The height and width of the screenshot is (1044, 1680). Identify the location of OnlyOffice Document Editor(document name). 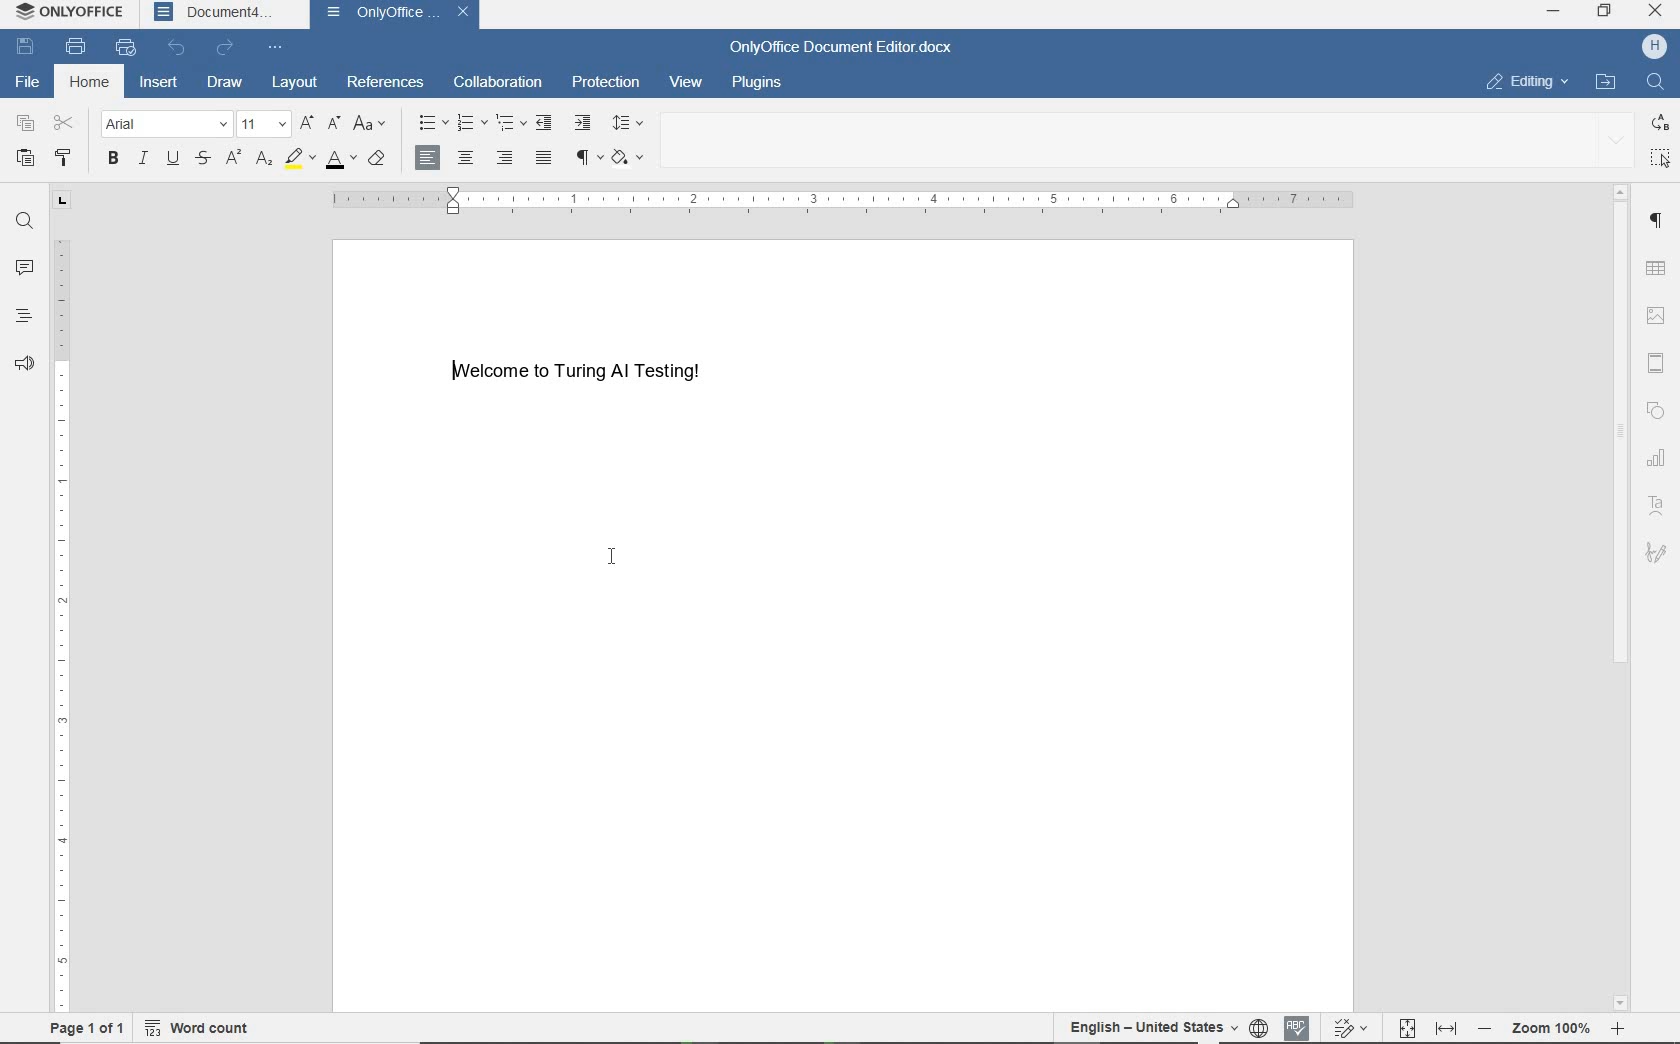
(394, 22).